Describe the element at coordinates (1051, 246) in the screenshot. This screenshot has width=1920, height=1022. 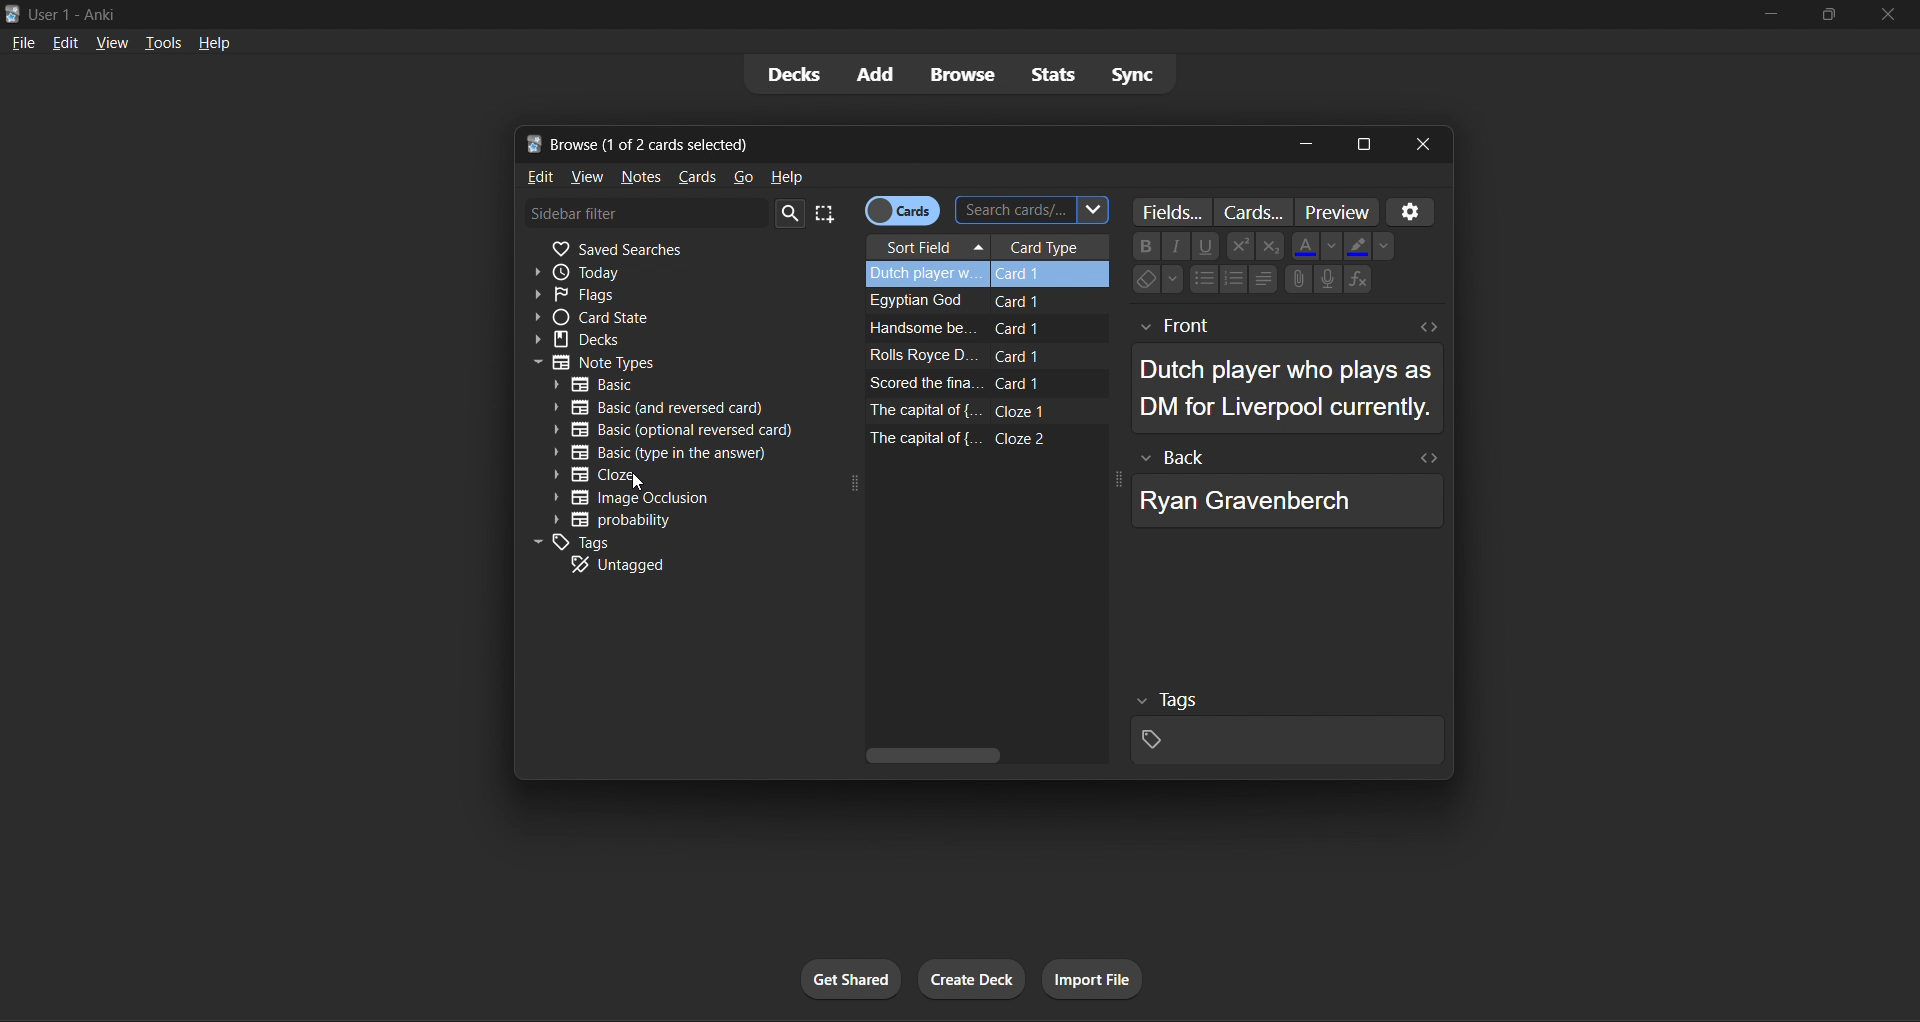
I see `card type column` at that location.